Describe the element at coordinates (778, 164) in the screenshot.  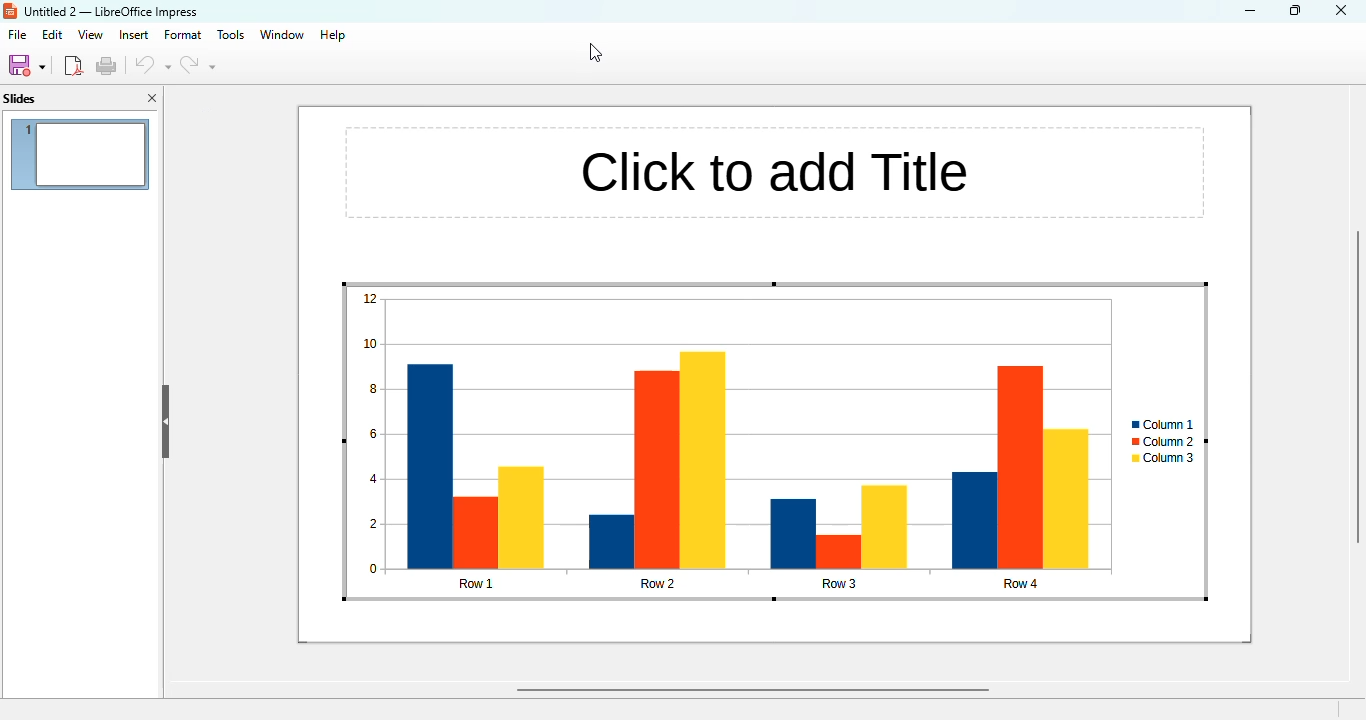
I see `title` at that location.